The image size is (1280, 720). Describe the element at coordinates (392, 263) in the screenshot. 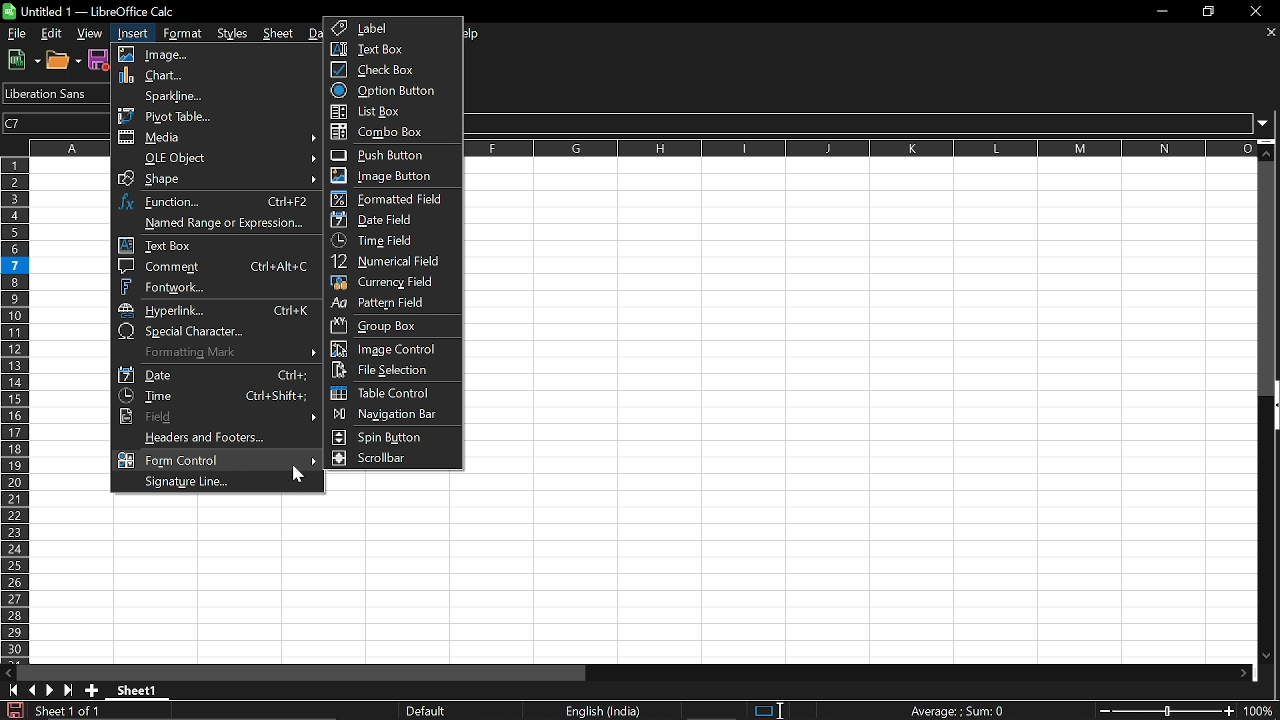

I see `Numerical field` at that location.